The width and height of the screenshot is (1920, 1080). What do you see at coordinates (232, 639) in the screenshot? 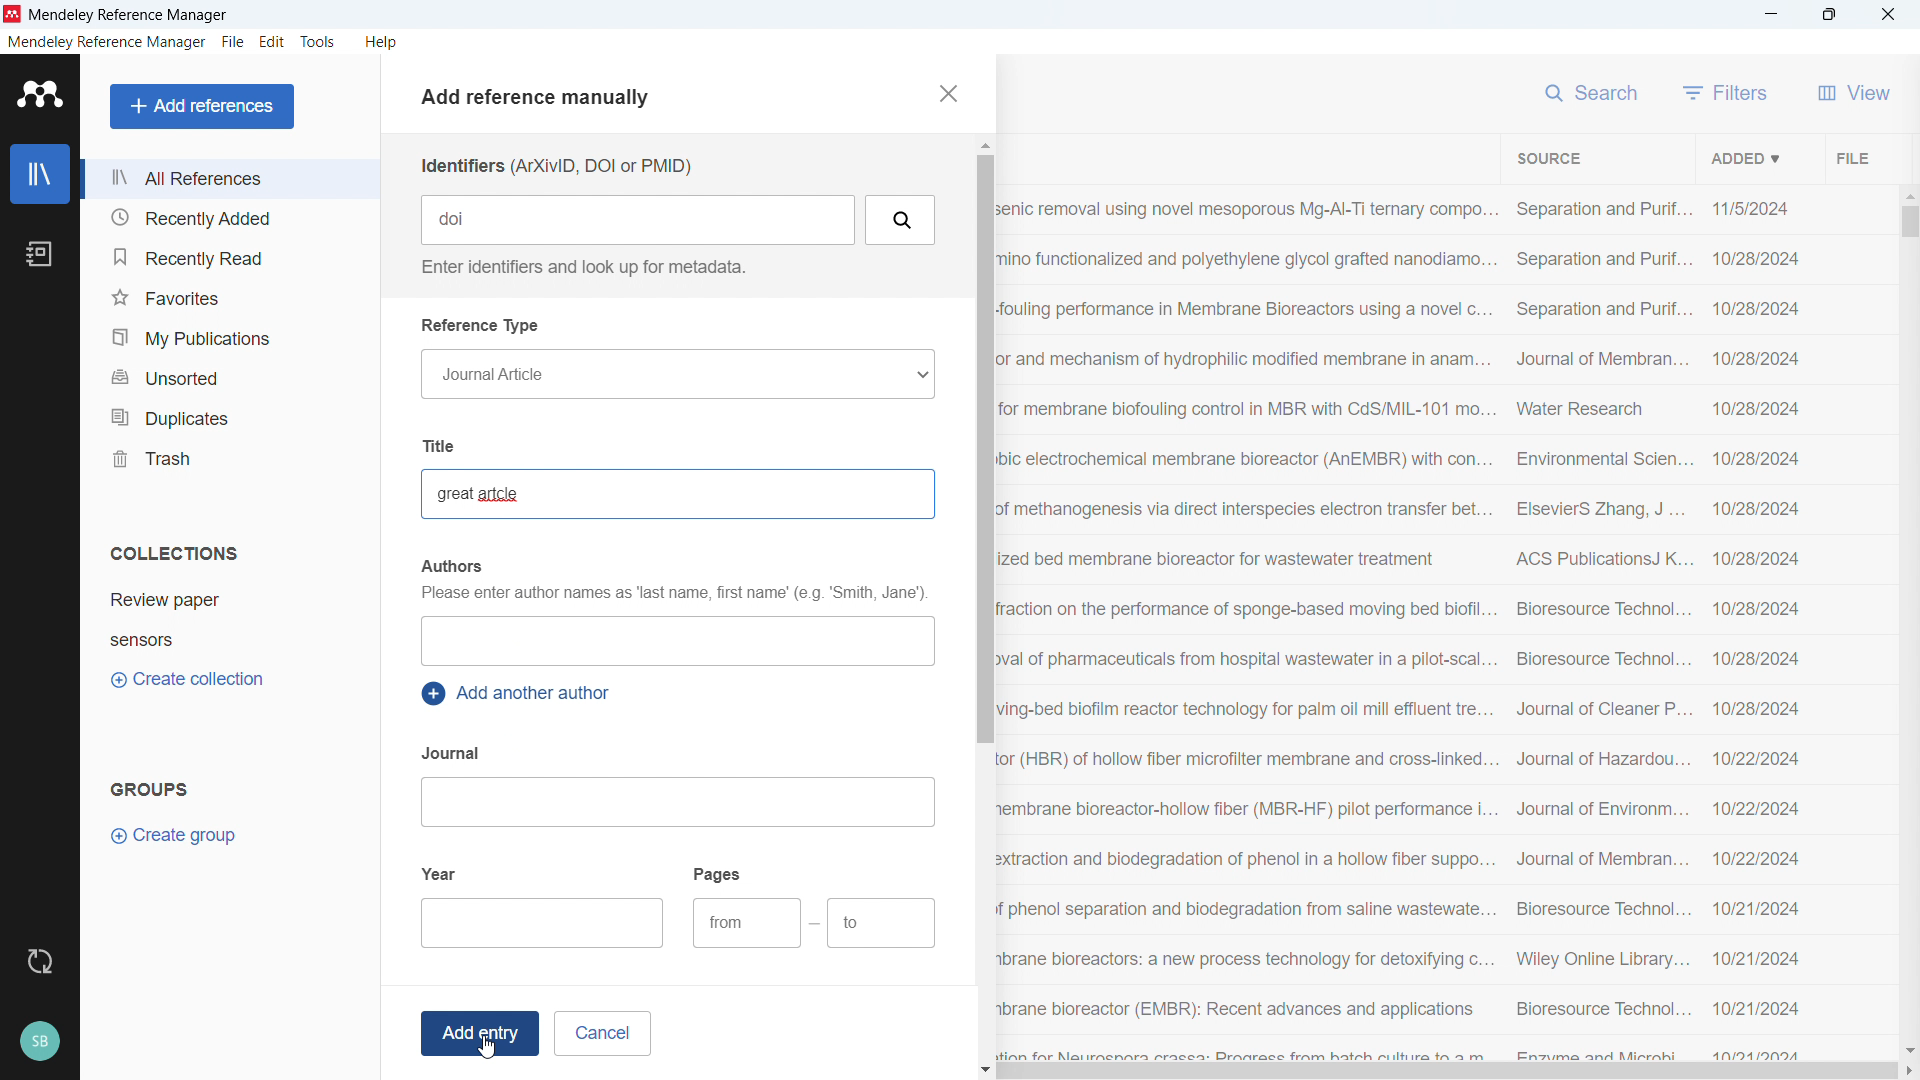
I see `Collection 2 ` at bounding box center [232, 639].